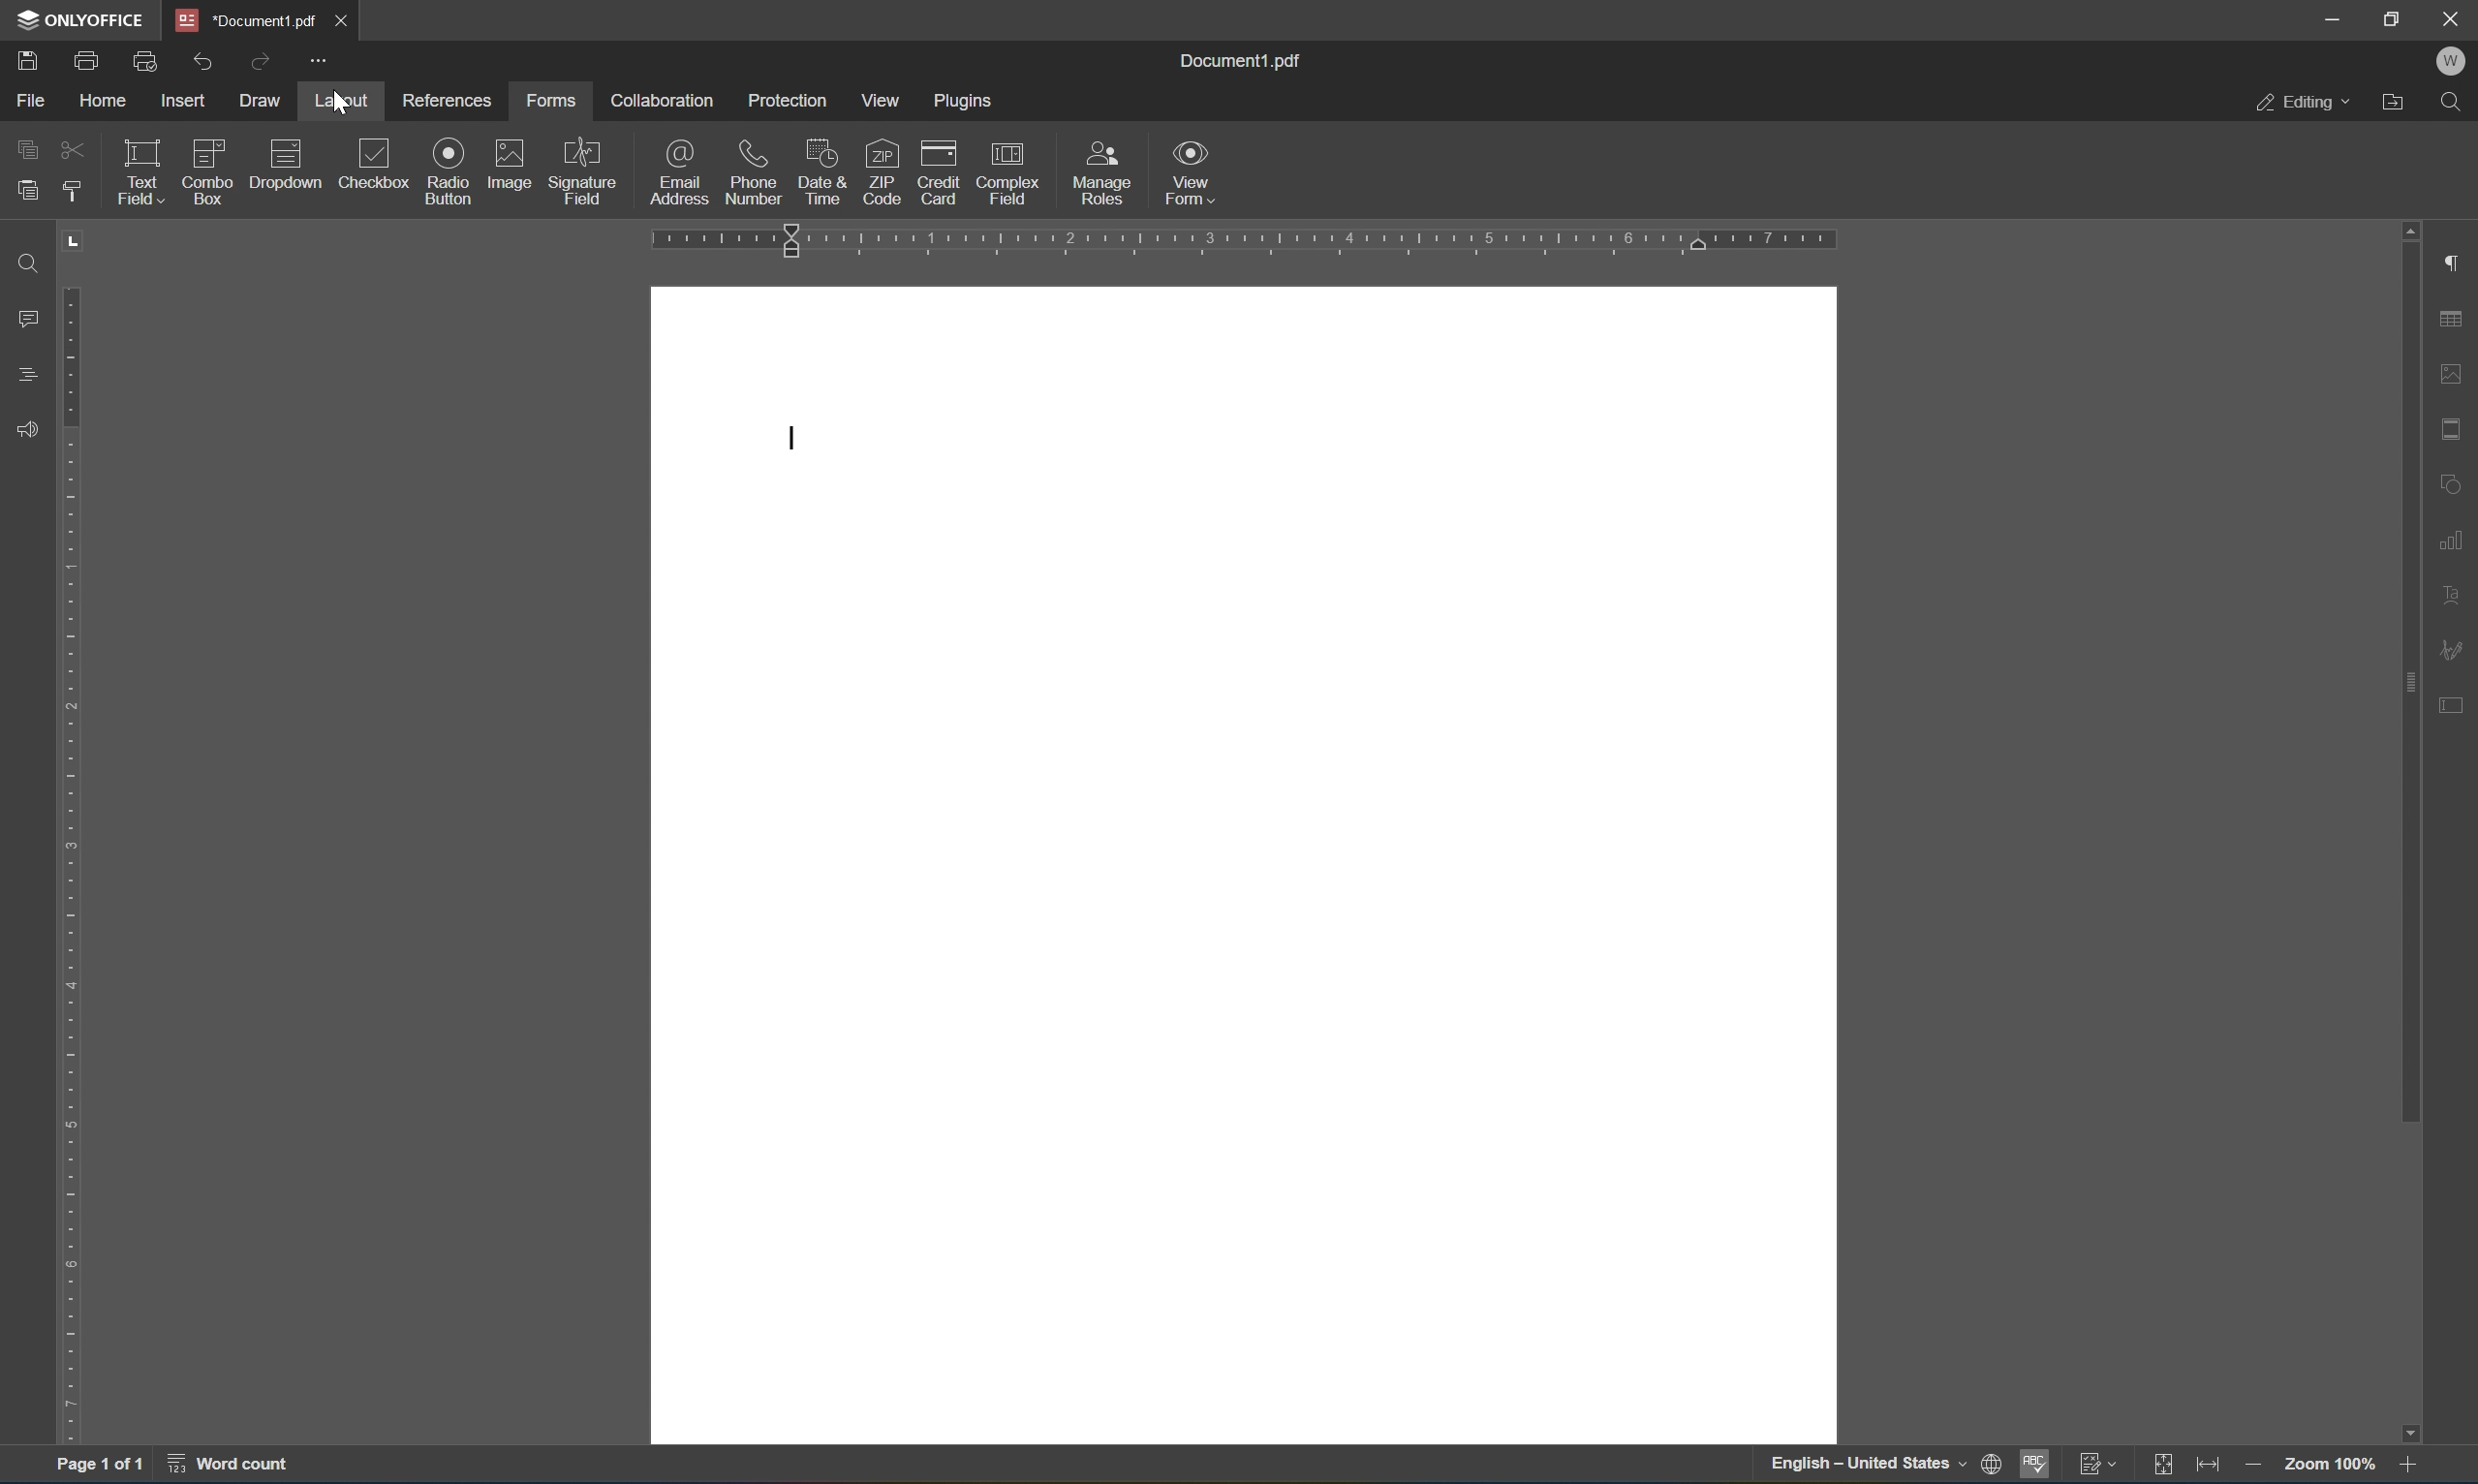 The height and width of the screenshot is (1484, 2478). Describe the element at coordinates (2456, 591) in the screenshot. I see `text art settings` at that location.